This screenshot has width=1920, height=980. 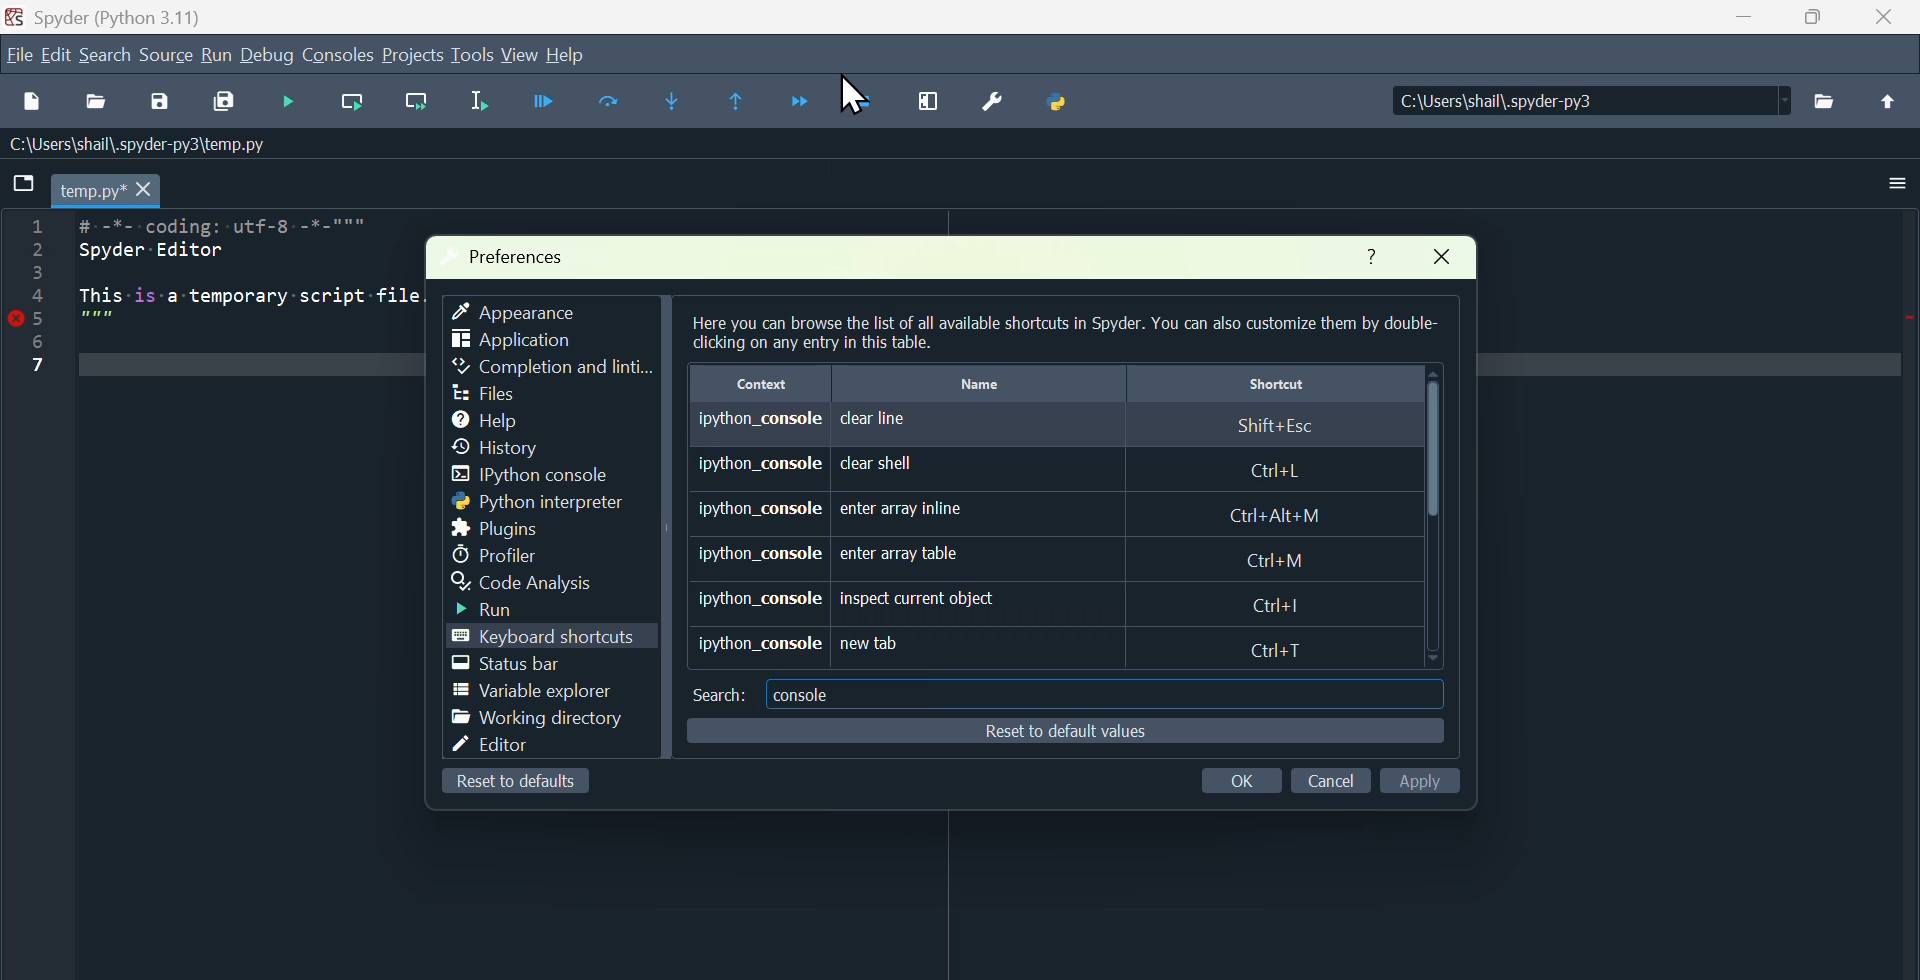 What do you see at coordinates (124, 16) in the screenshot?
I see `Spyder` at bounding box center [124, 16].